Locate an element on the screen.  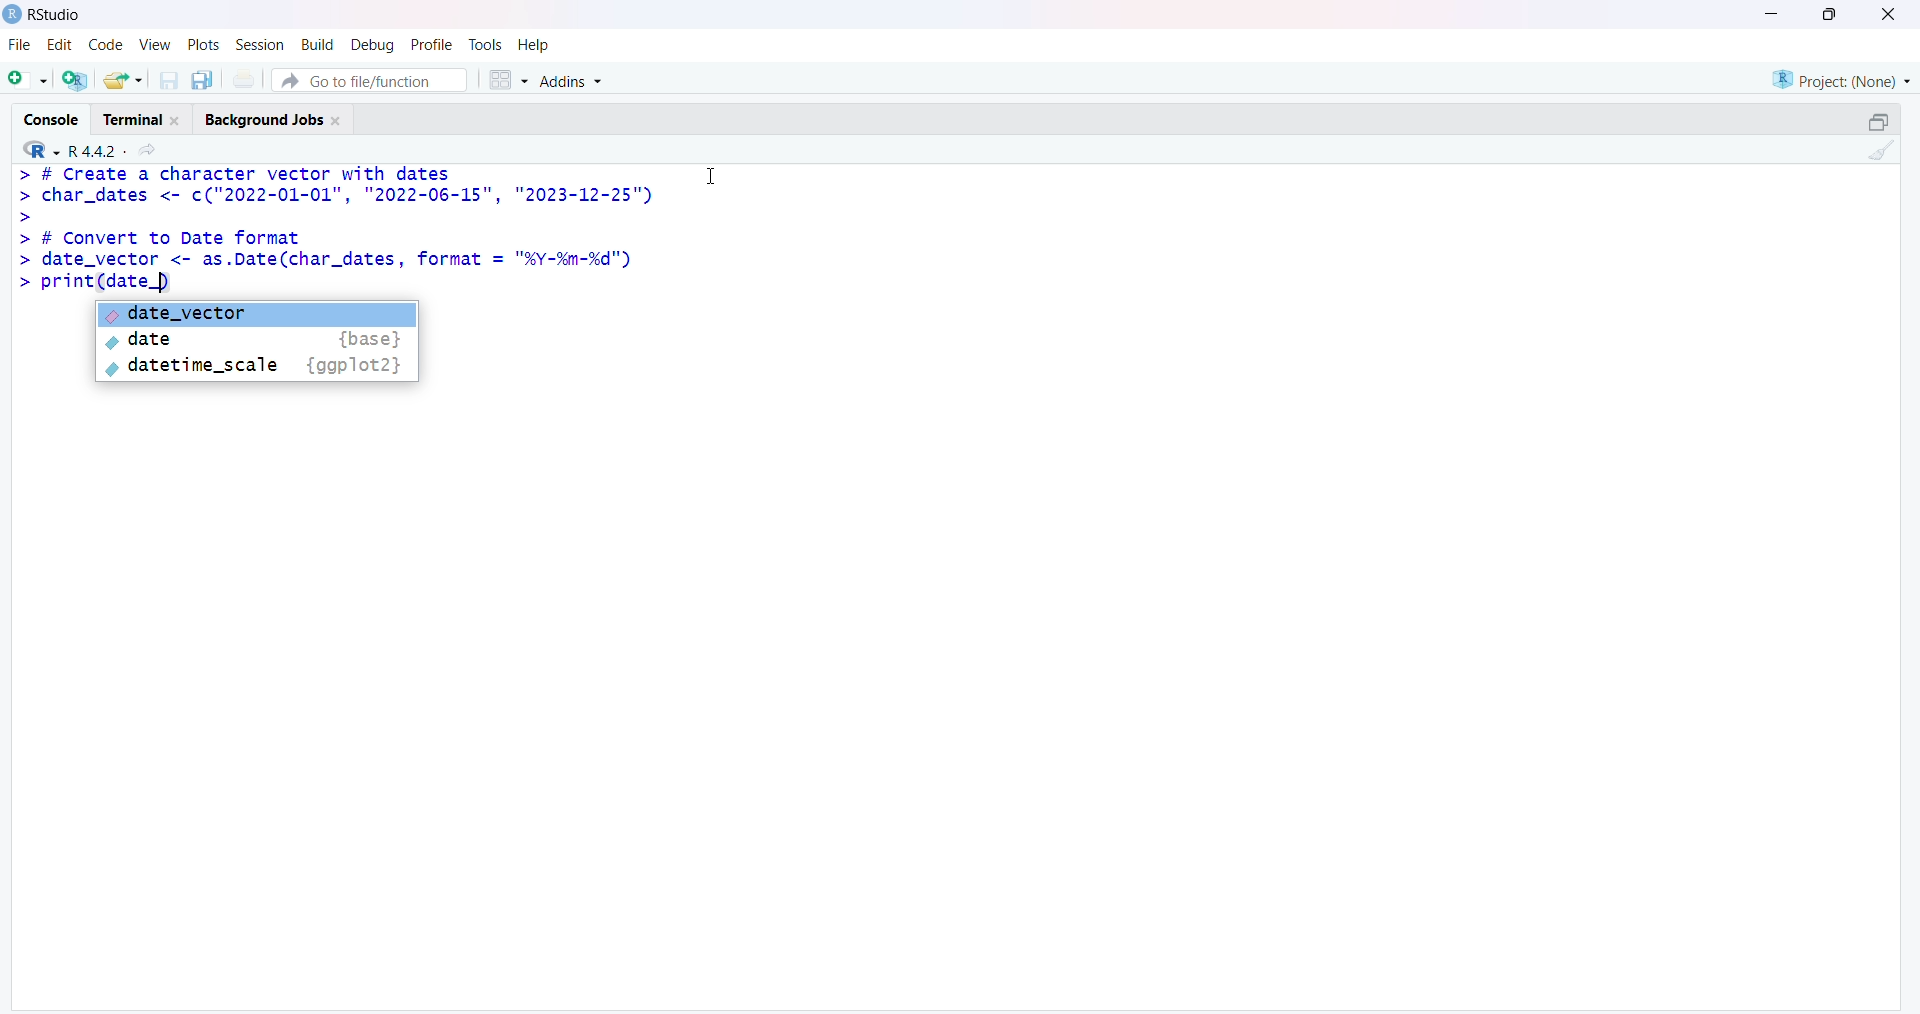
Close is located at coordinates (1885, 18).